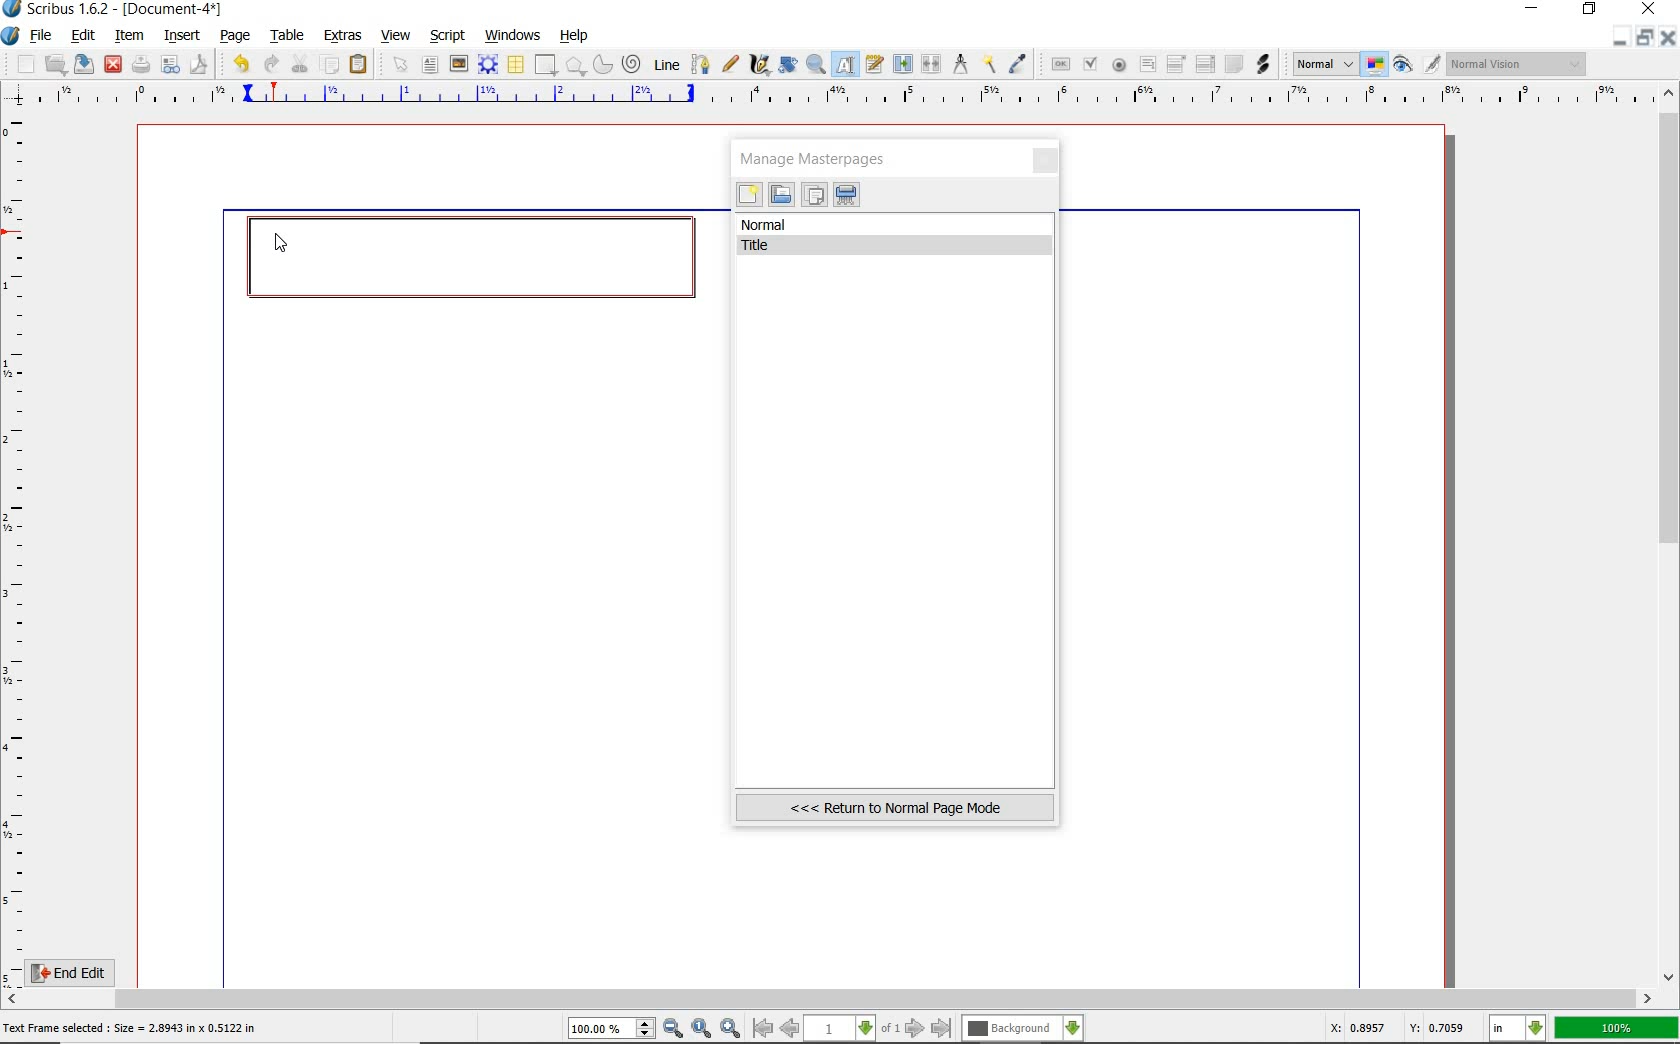  What do you see at coordinates (816, 64) in the screenshot?
I see `zoom in or zoom out` at bounding box center [816, 64].